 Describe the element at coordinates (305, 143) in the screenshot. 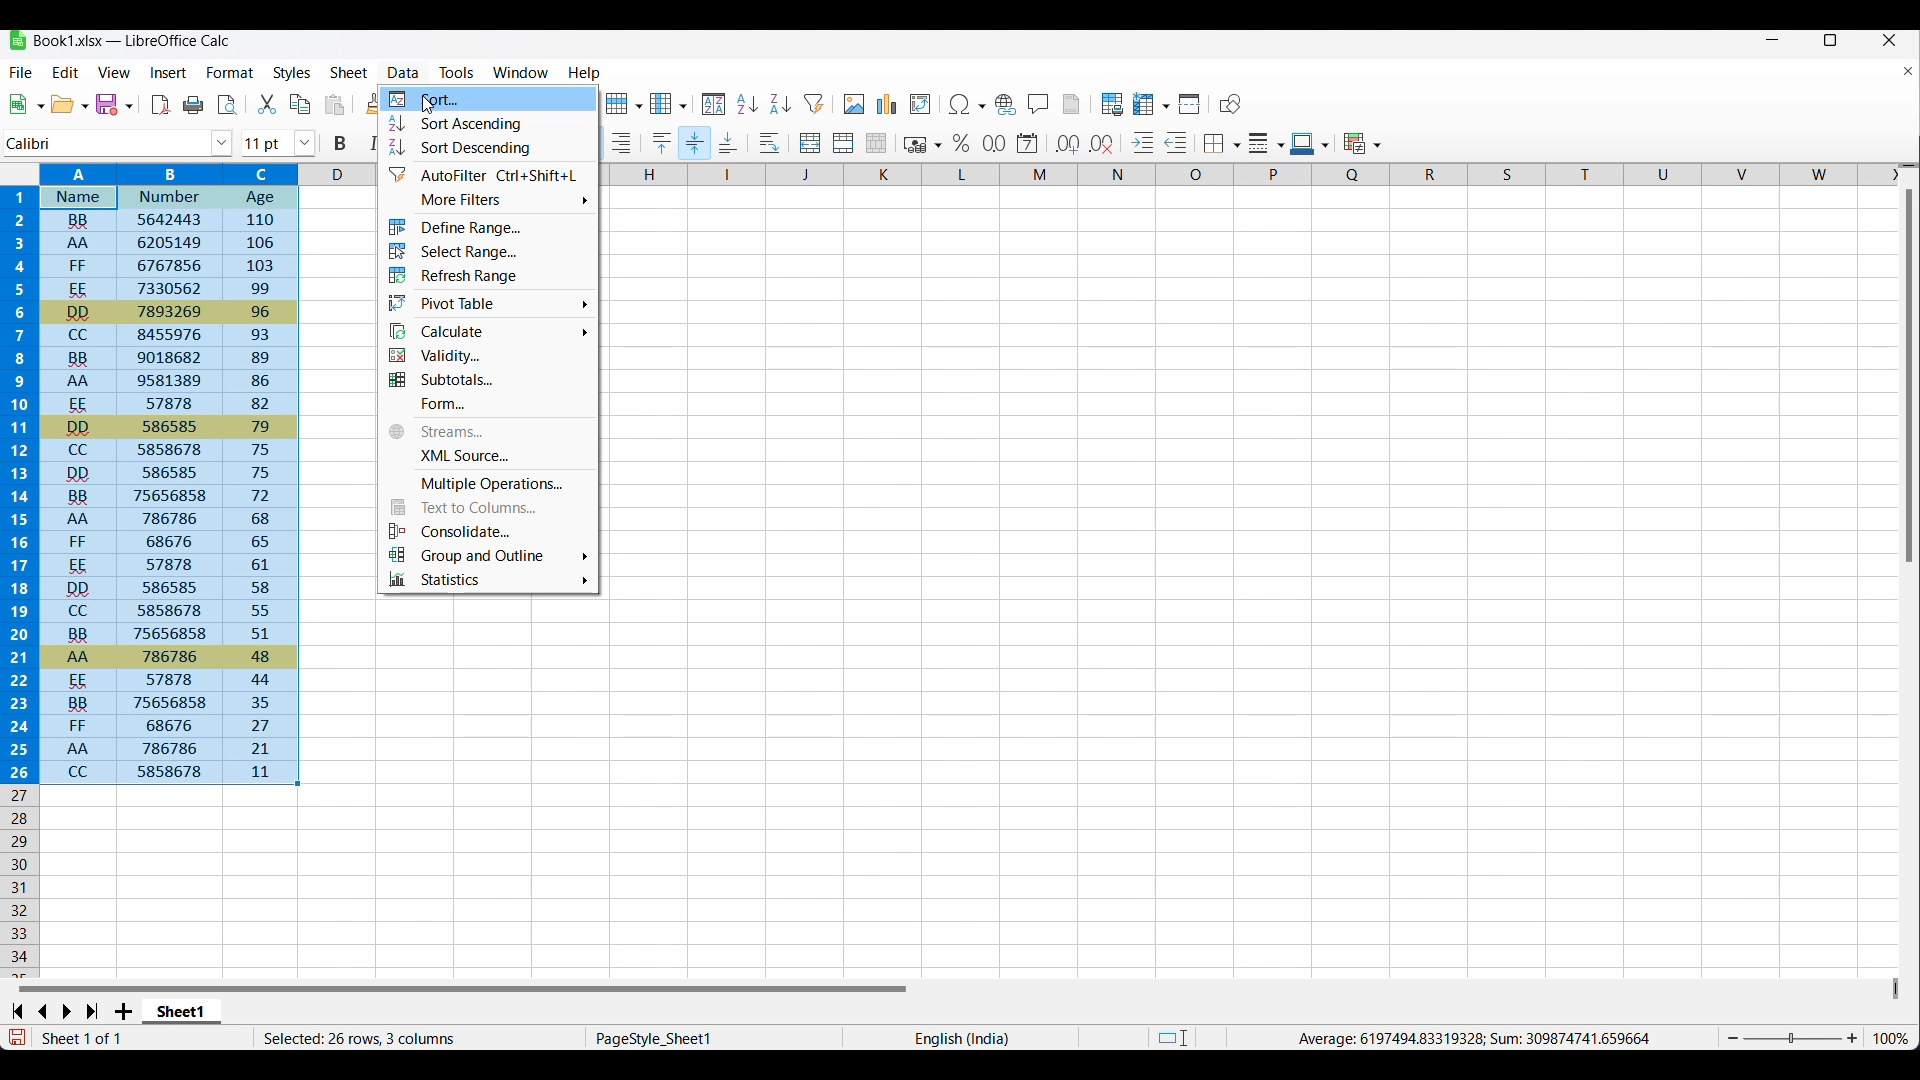

I see `Font size options` at that location.